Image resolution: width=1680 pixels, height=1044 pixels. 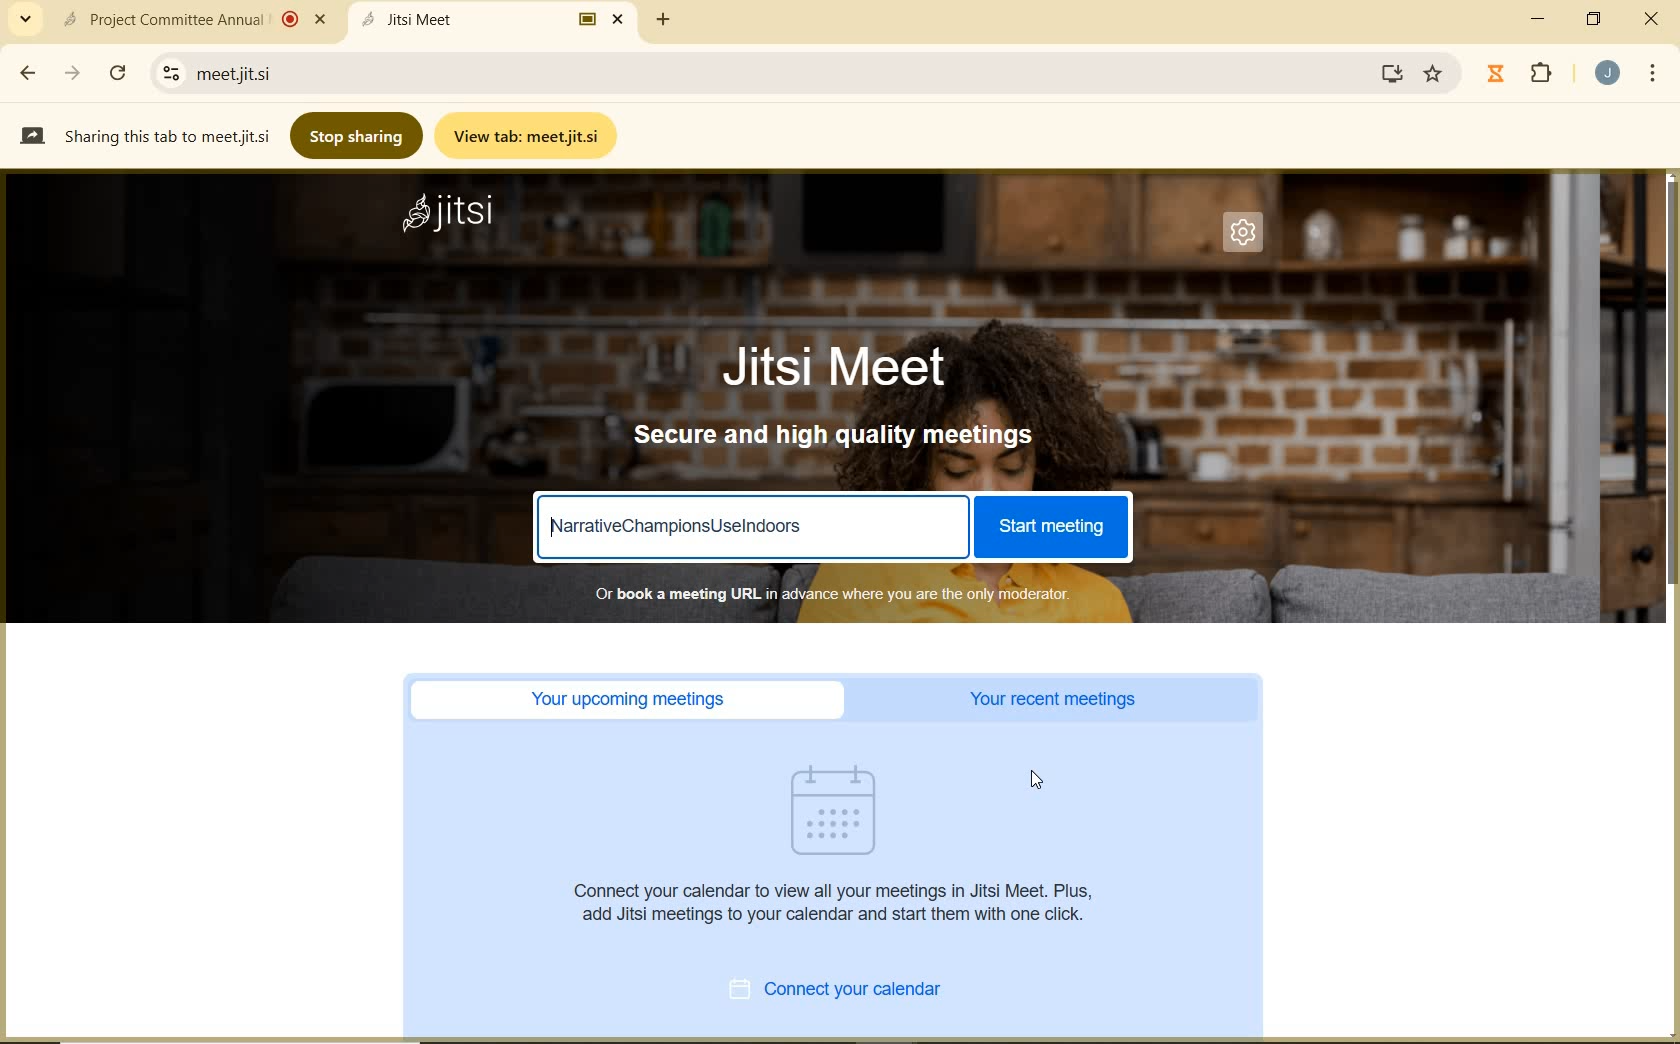 What do you see at coordinates (830, 593) in the screenshot?
I see `Or book a meeting URL in advance where you are the only moderator.` at bounding box center [830, 593].